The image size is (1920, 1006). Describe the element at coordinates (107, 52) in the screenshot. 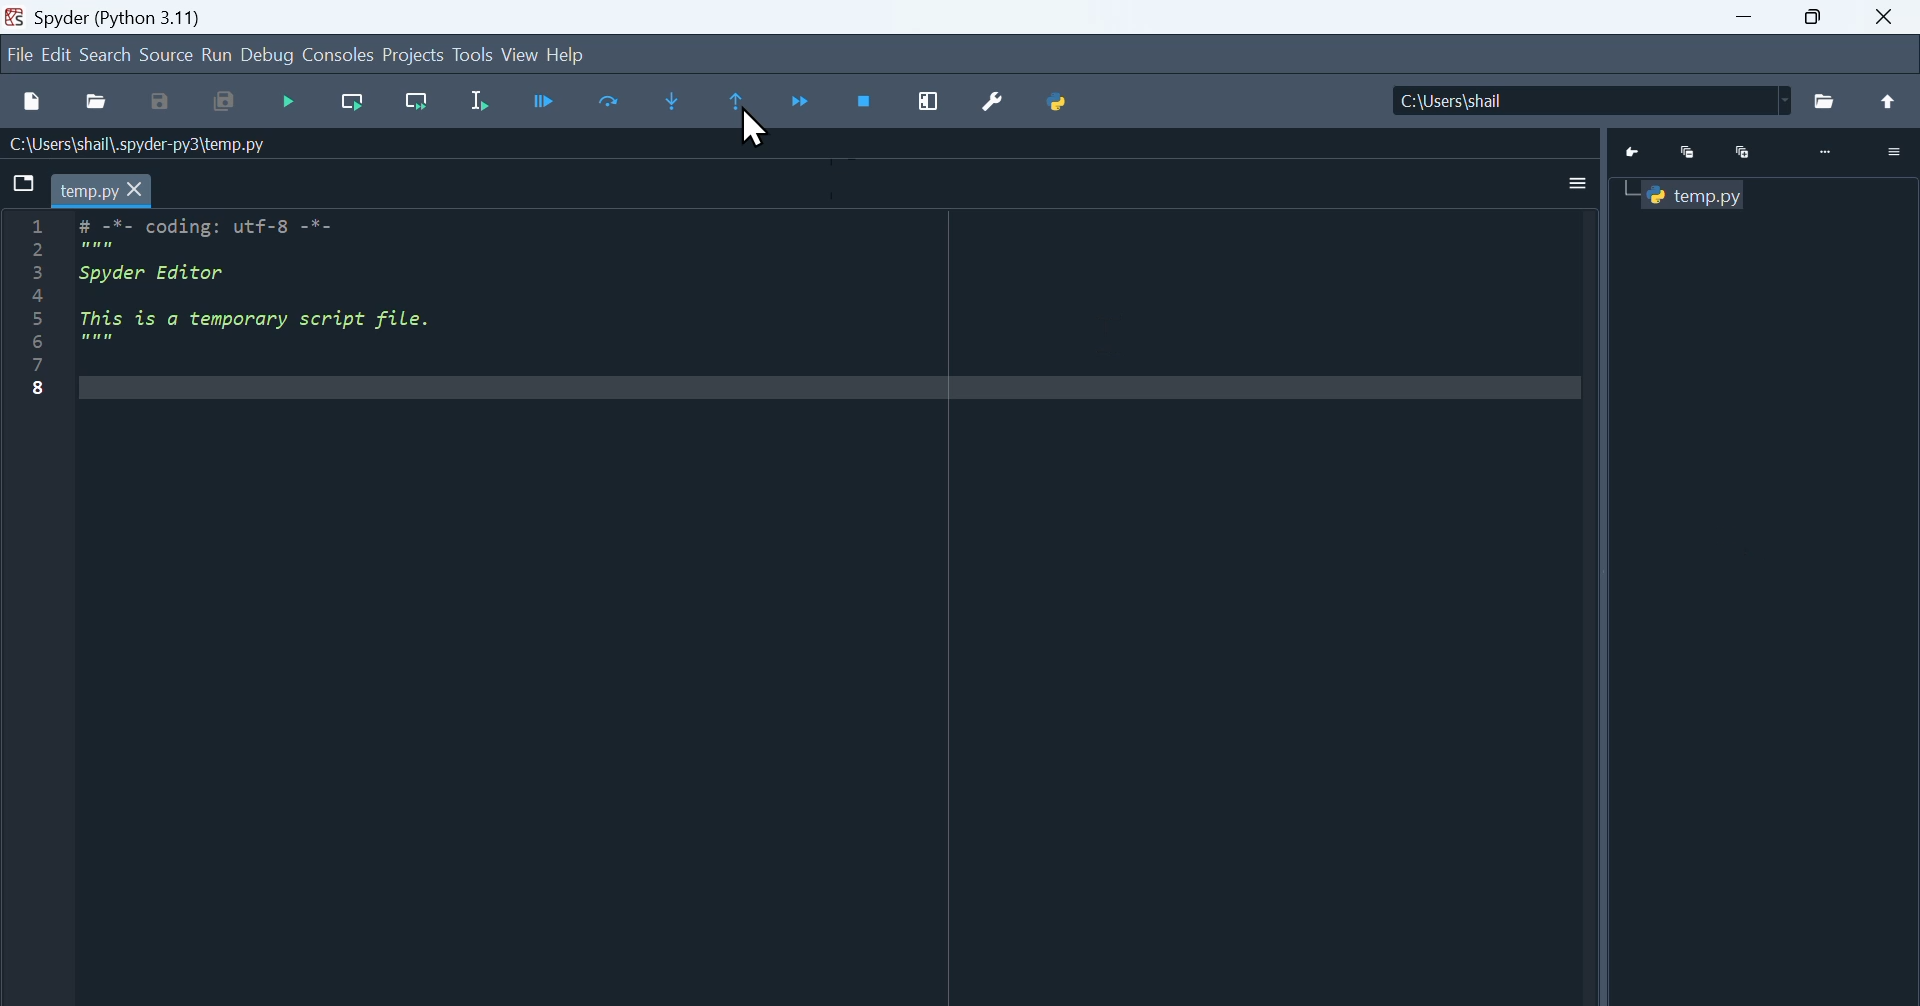

I see `Search` at that location.